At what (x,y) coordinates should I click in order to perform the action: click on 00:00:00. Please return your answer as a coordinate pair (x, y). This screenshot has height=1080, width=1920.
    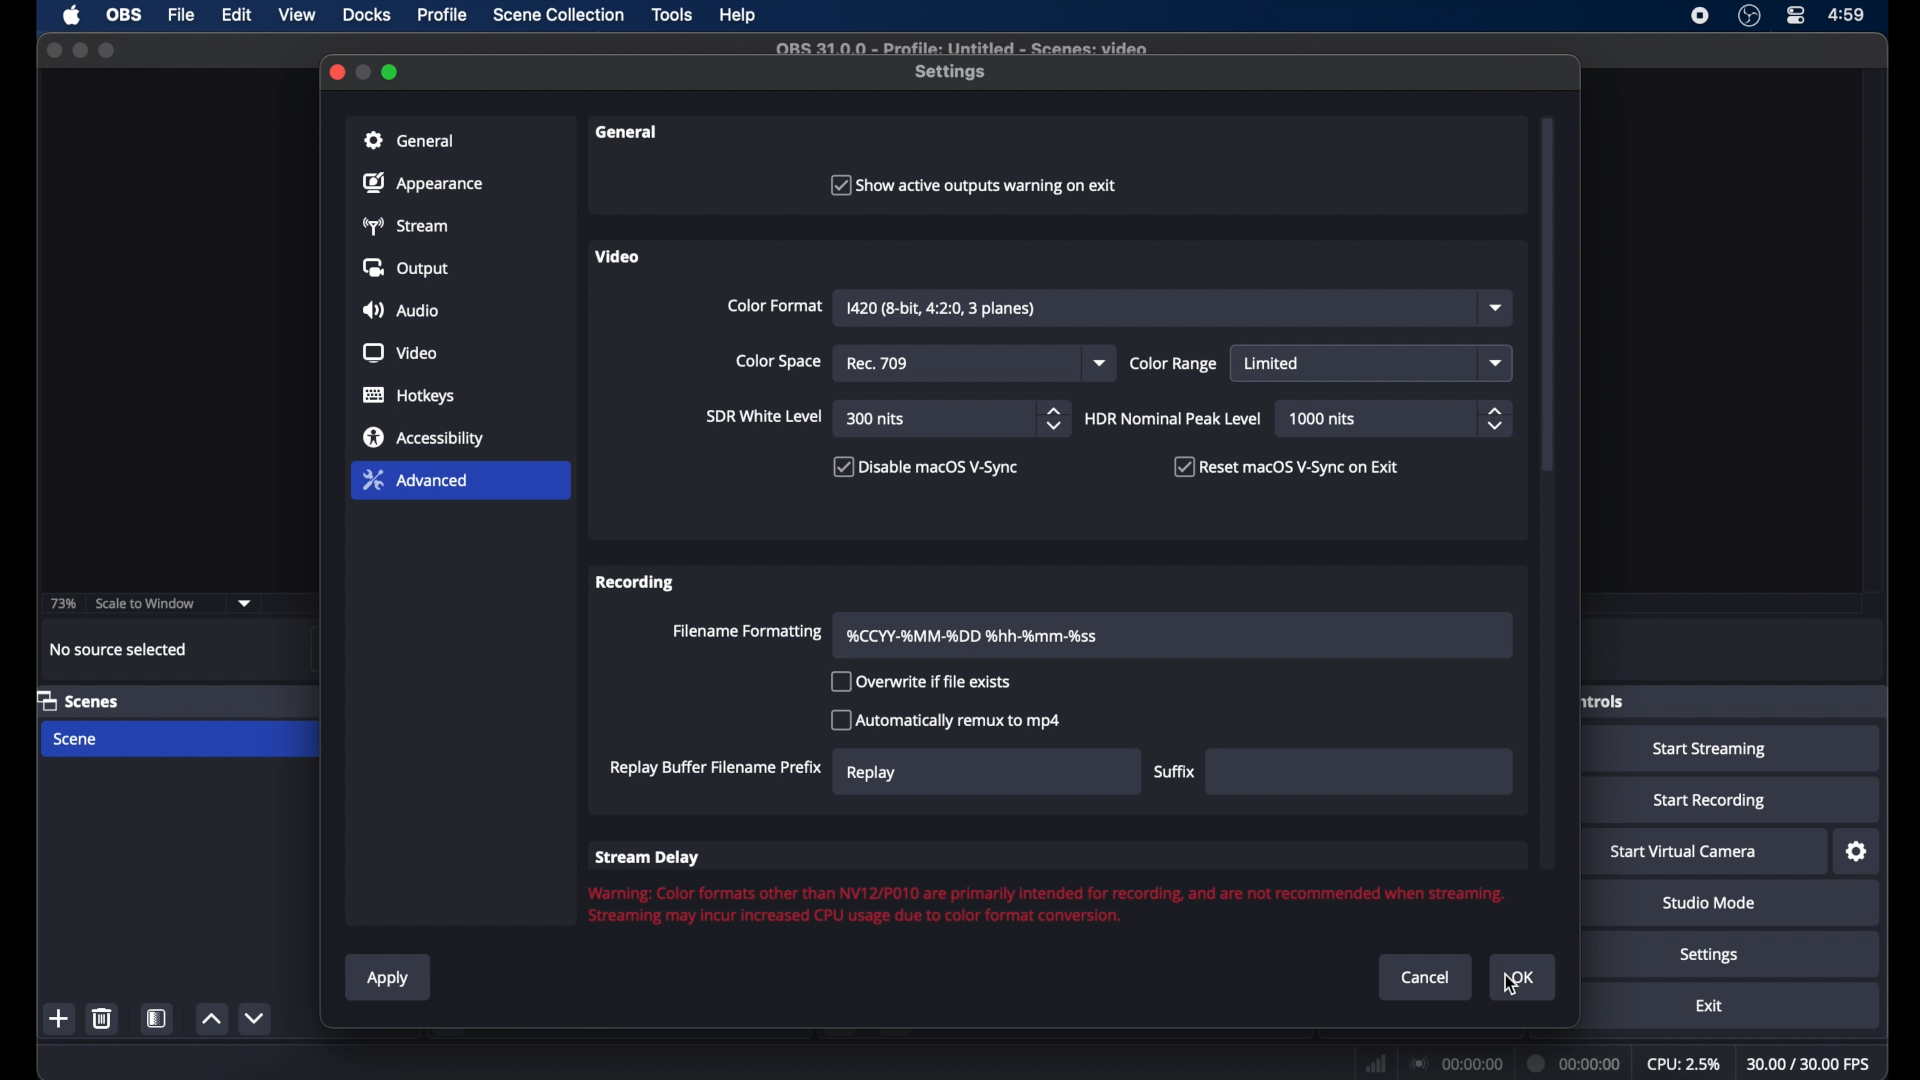
    Looking at the image, I should click on (1456, 1063).